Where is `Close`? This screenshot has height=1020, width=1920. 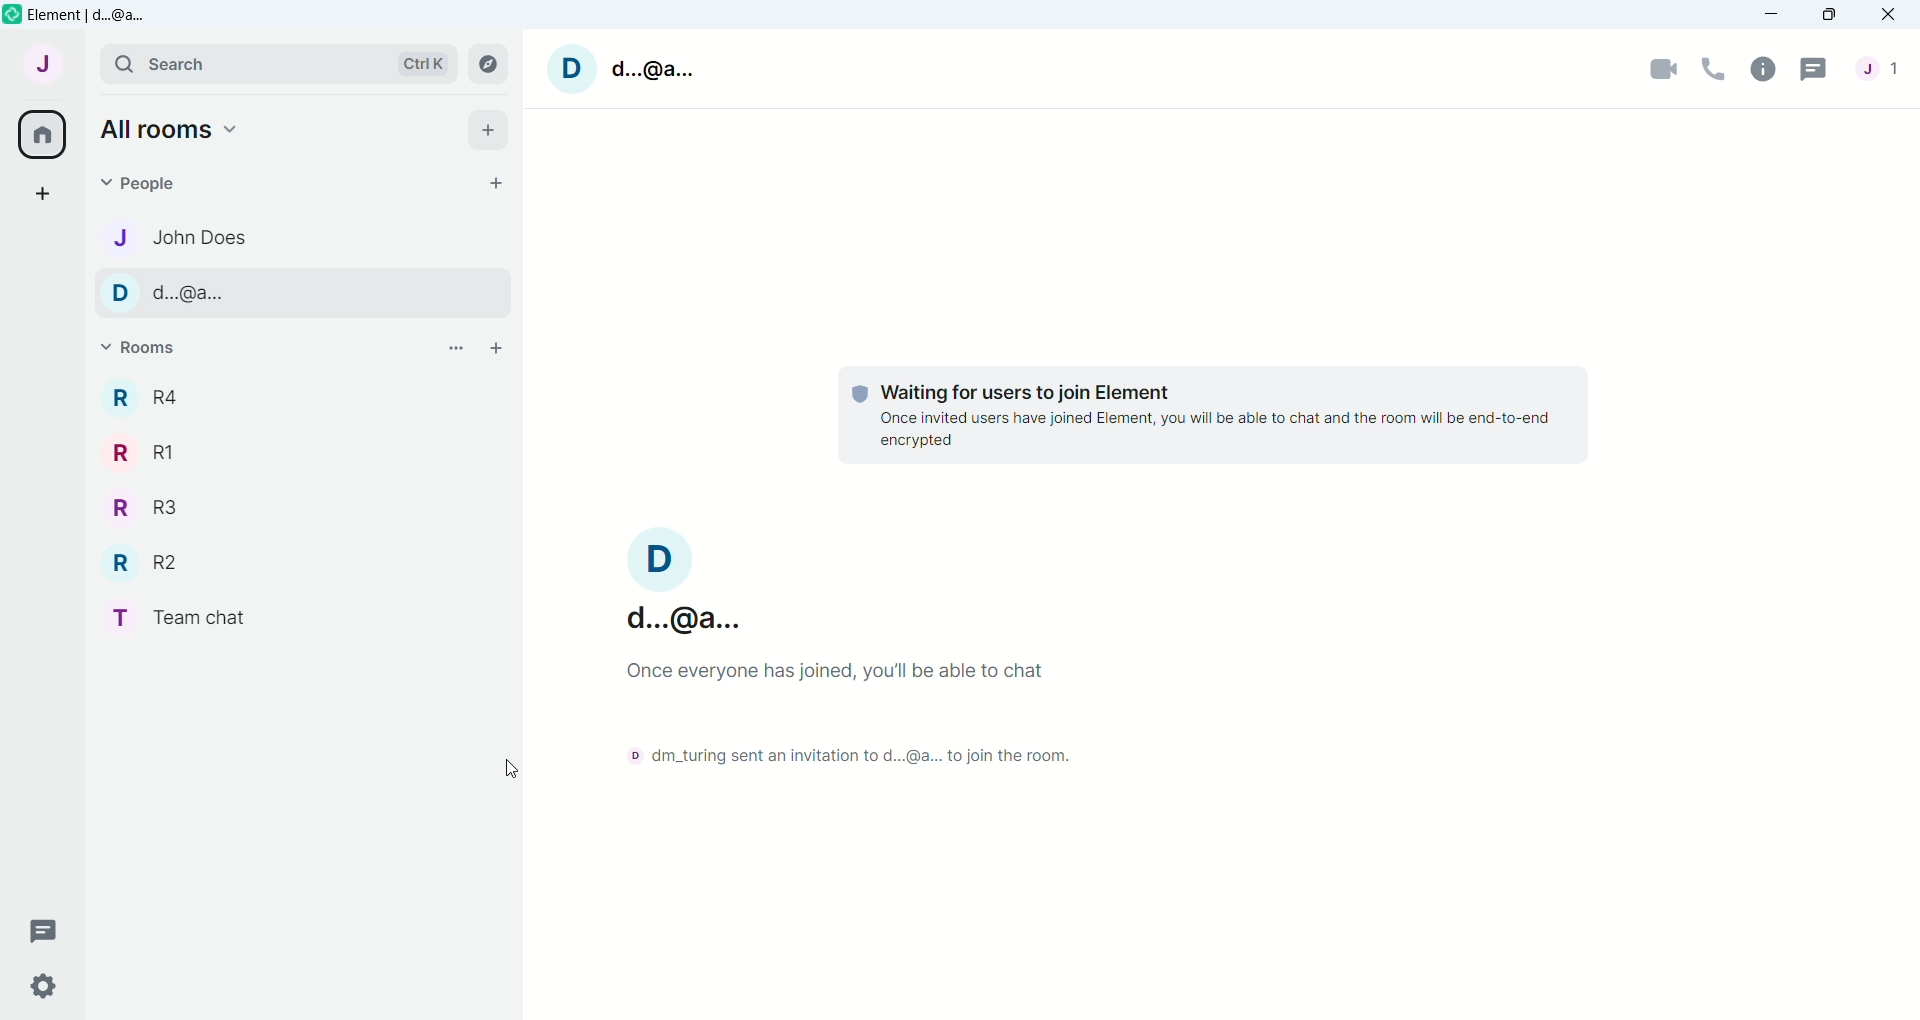 Close is located at coordinates (1889, 15).